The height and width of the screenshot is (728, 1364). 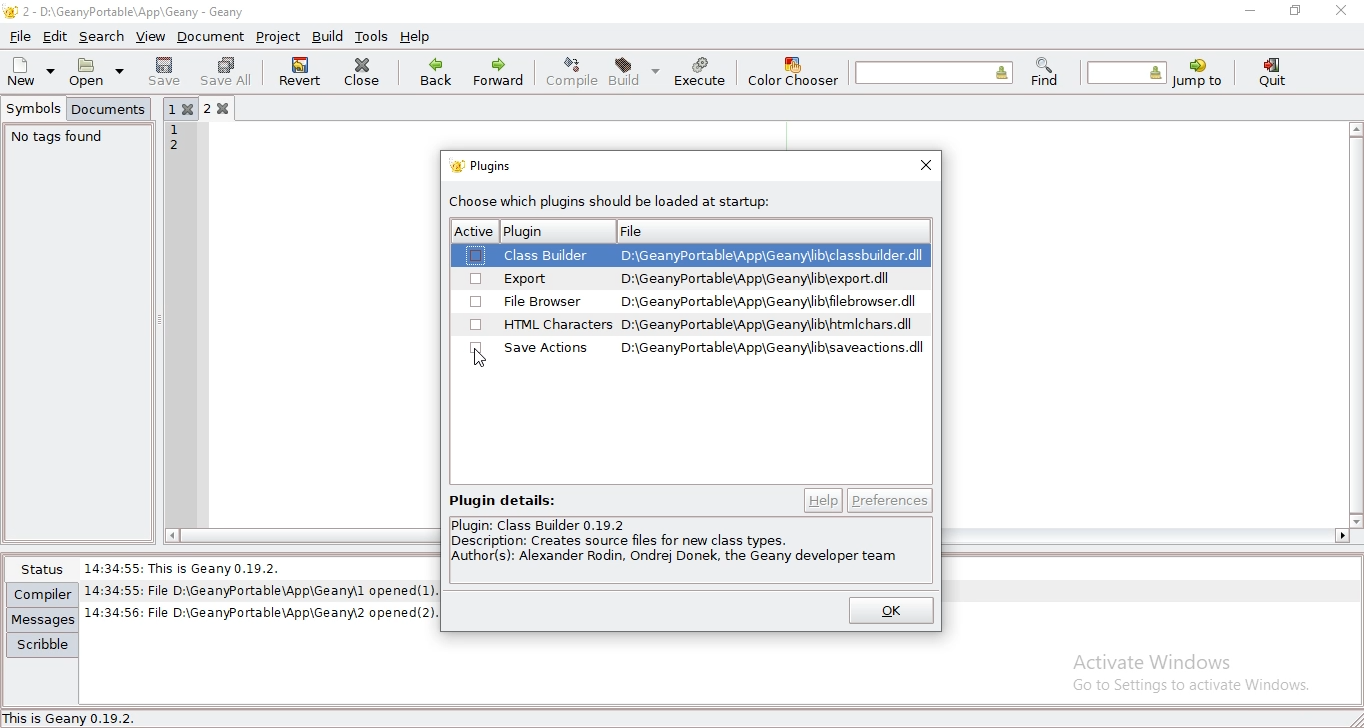 I want to click on project, so click(x=278, y=37).